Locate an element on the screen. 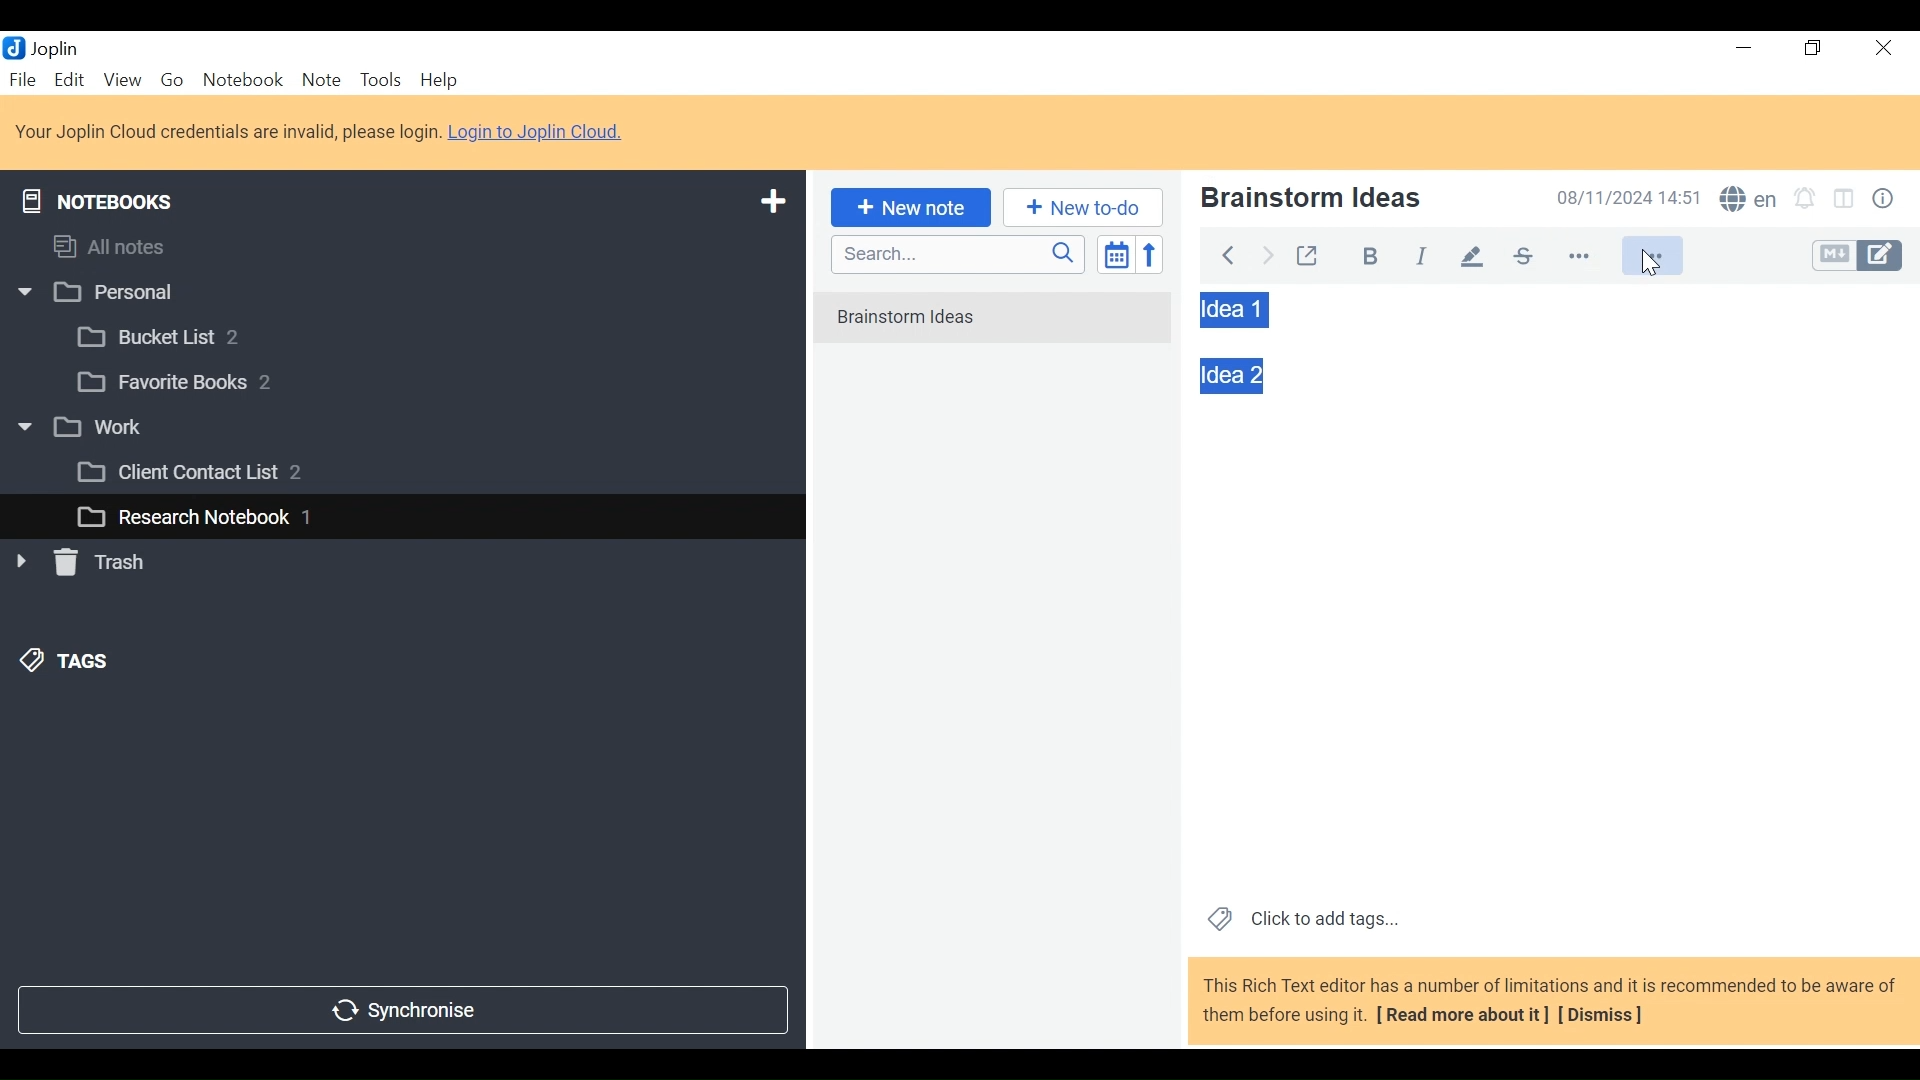  Synchronize is located at coordinates (401, 1008).